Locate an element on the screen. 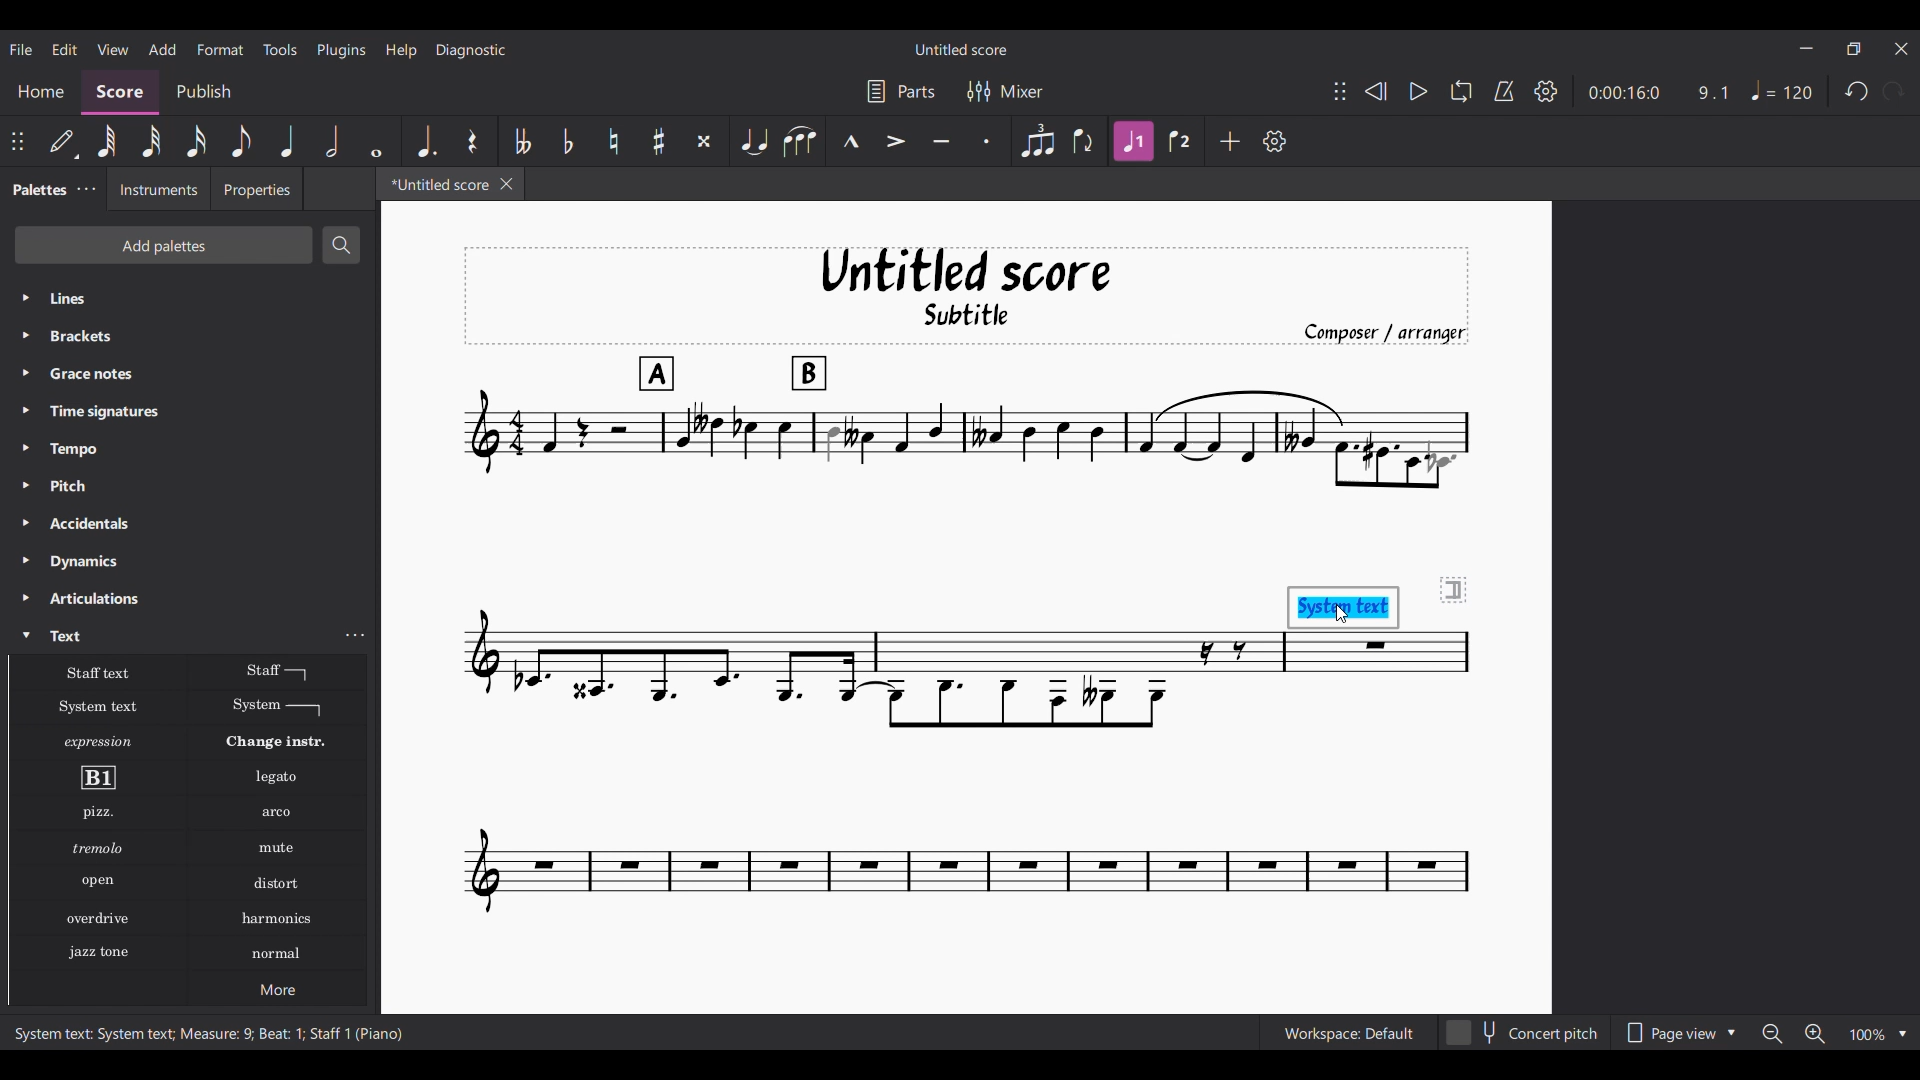 This screenshot has width=1920, height=1080. Marcato is located at coordinates (851, 141).